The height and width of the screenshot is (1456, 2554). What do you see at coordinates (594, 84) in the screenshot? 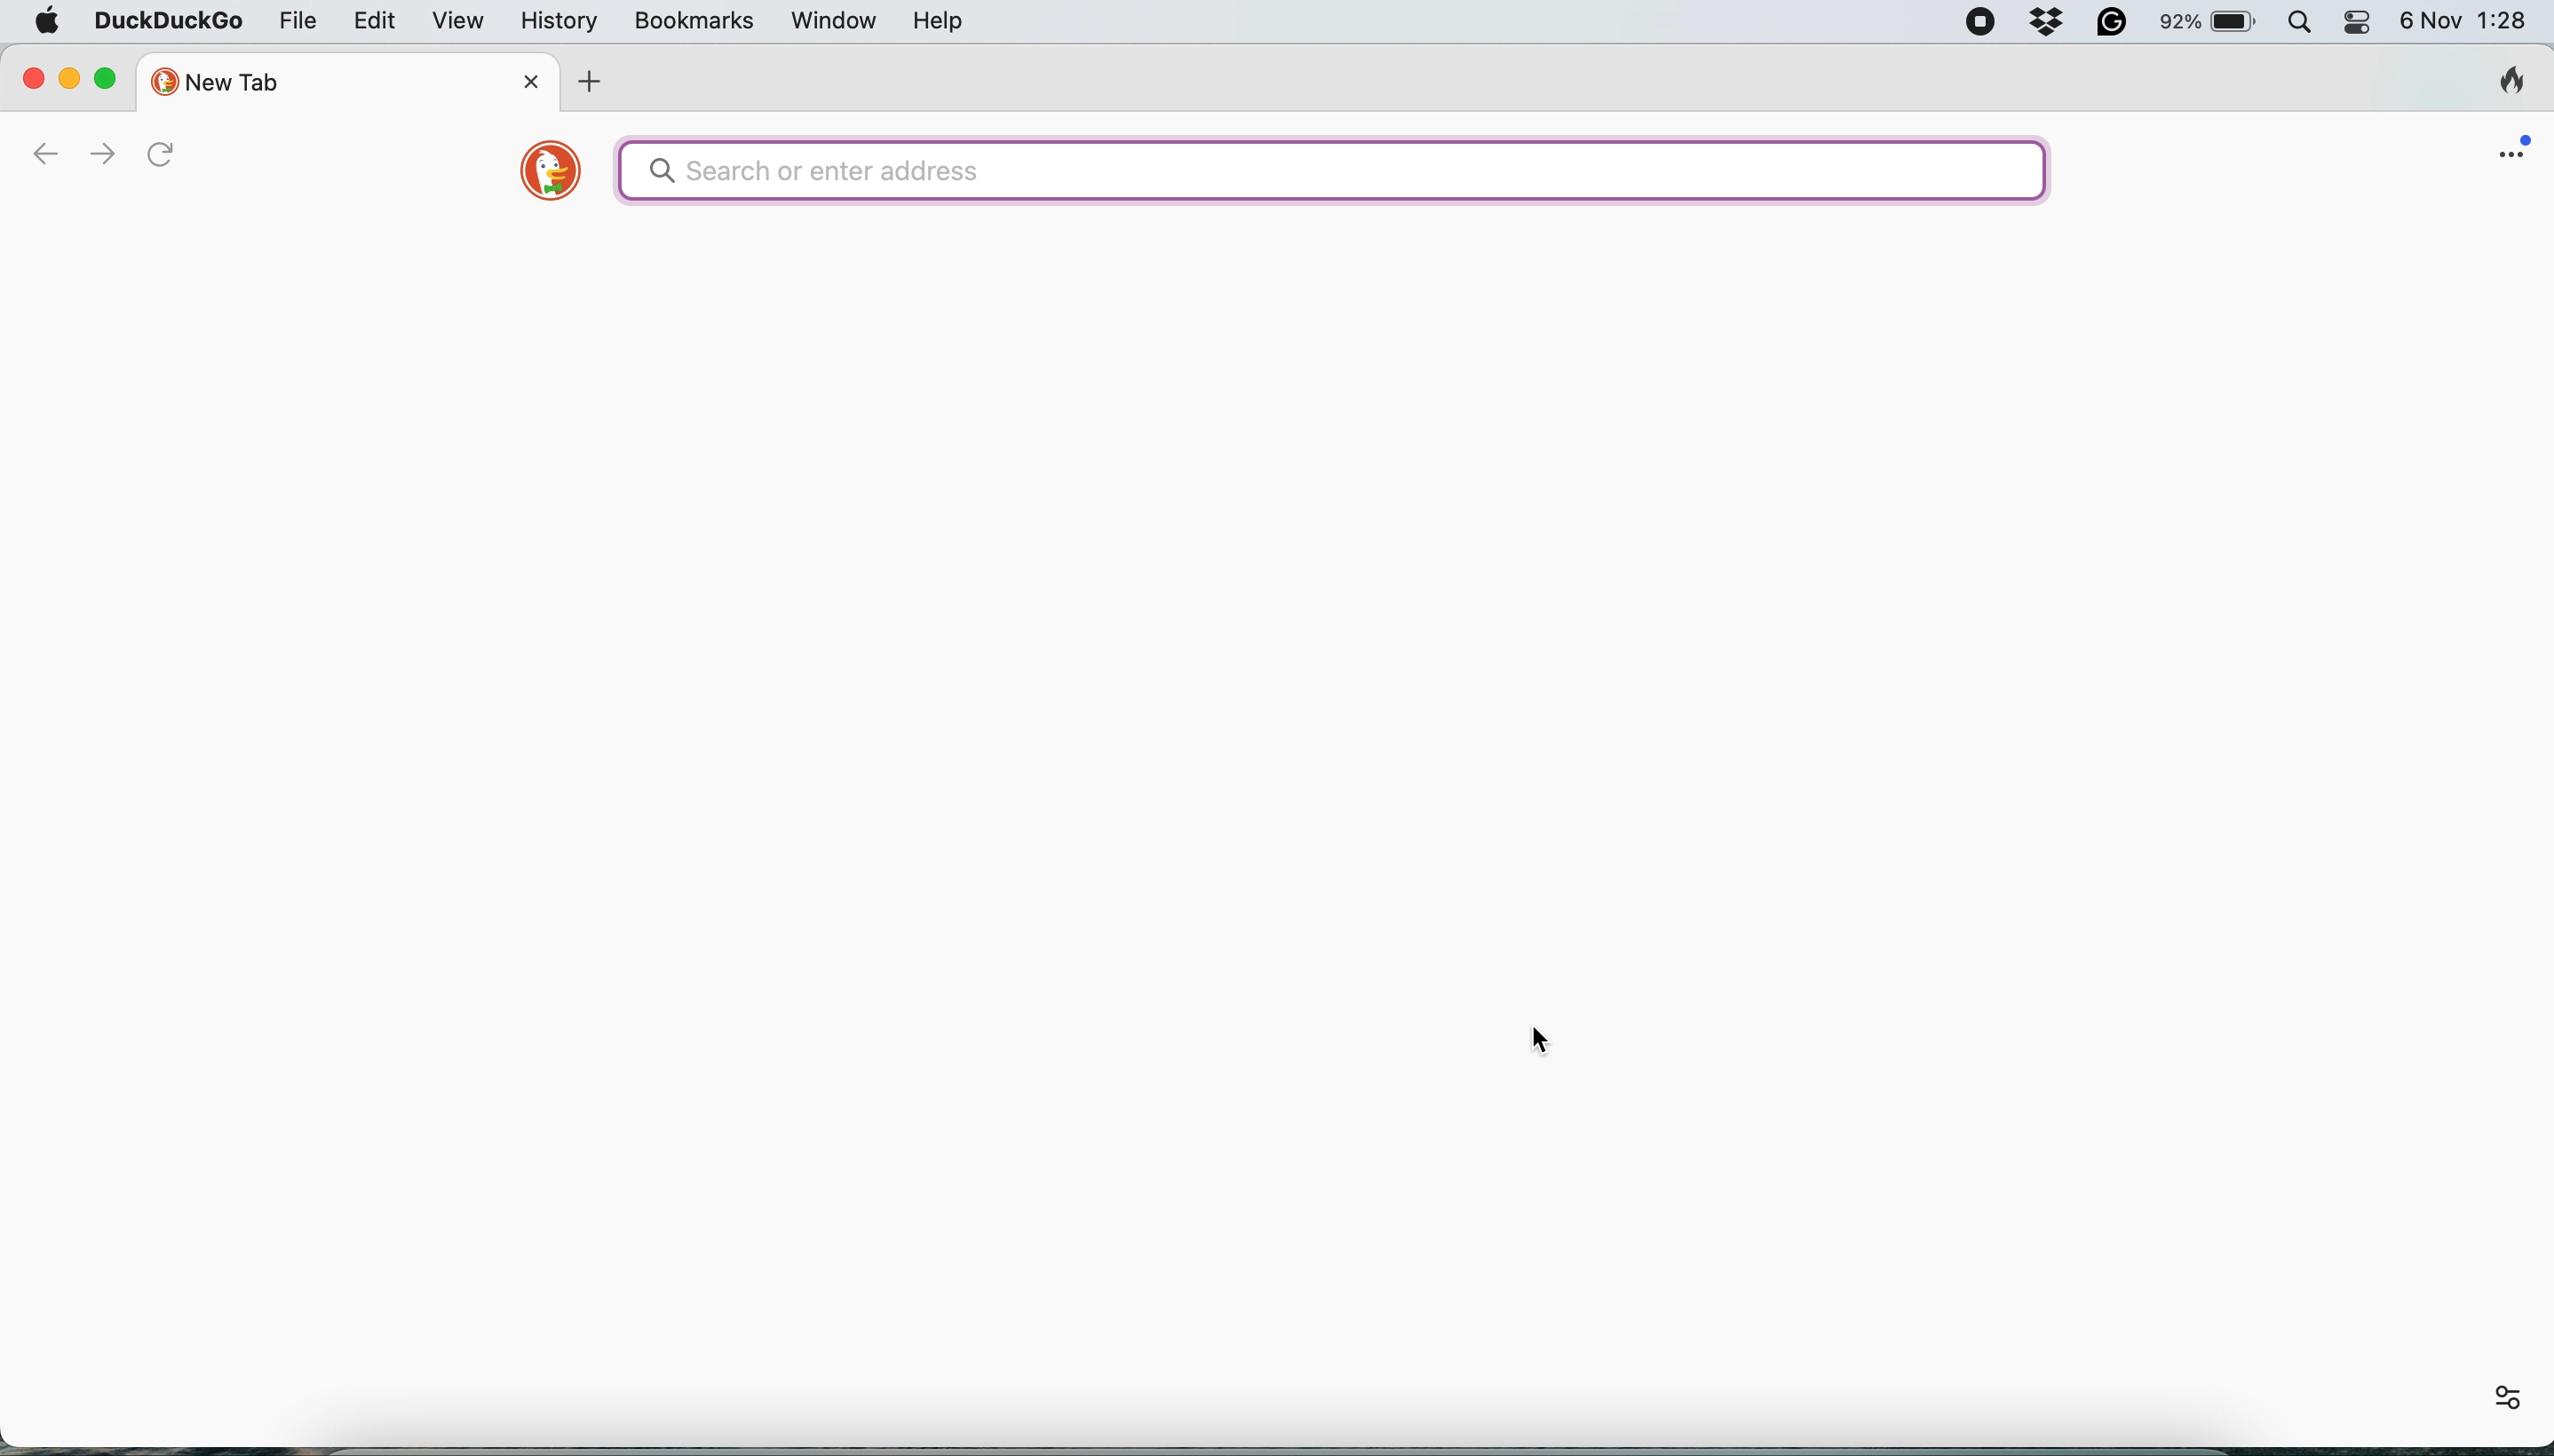
I see `add new tab` at bounding box center [594, 84].